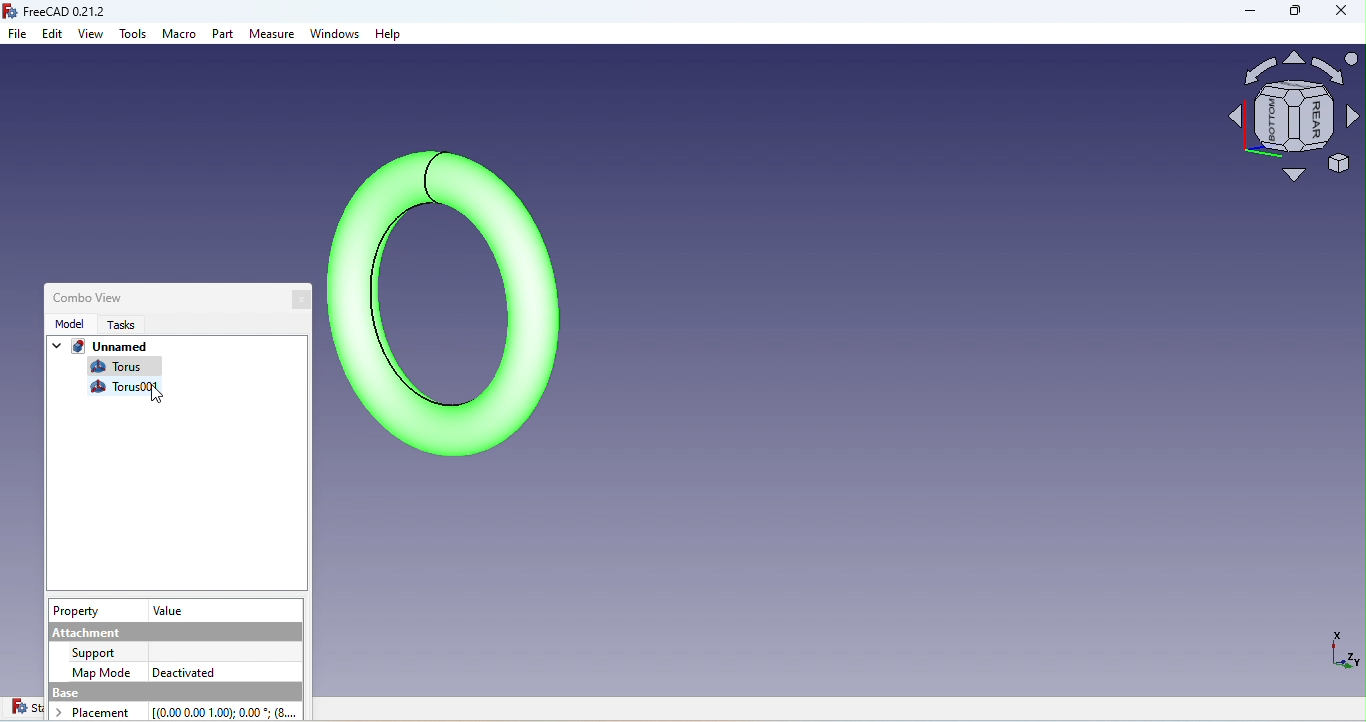  I want to click on Map Mode, so click(103, 671).